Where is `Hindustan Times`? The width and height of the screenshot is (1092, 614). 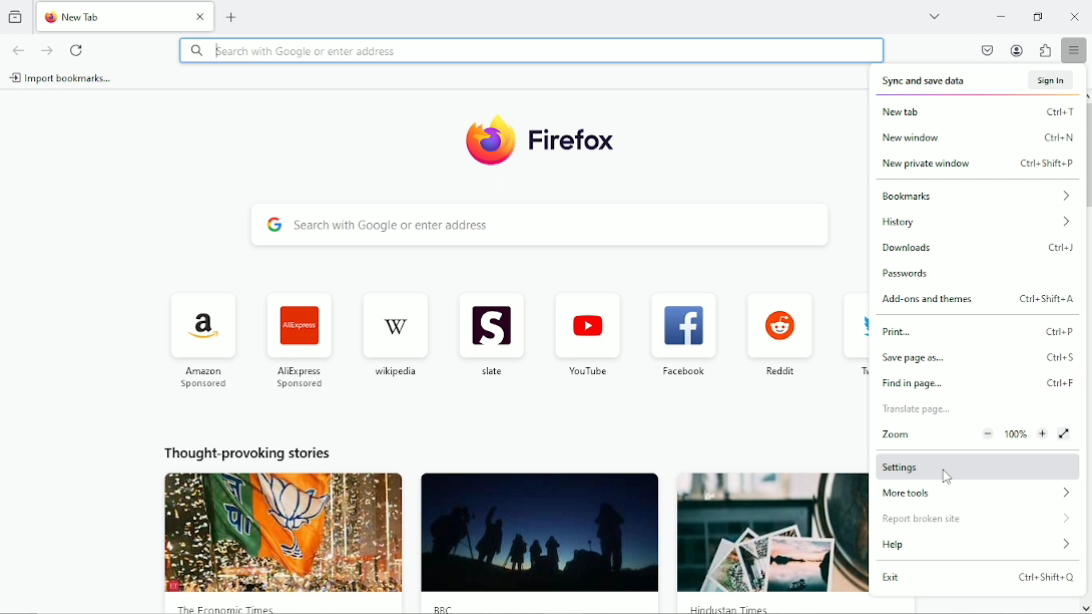 Hindustan Times is located at coordinates (773, 543).